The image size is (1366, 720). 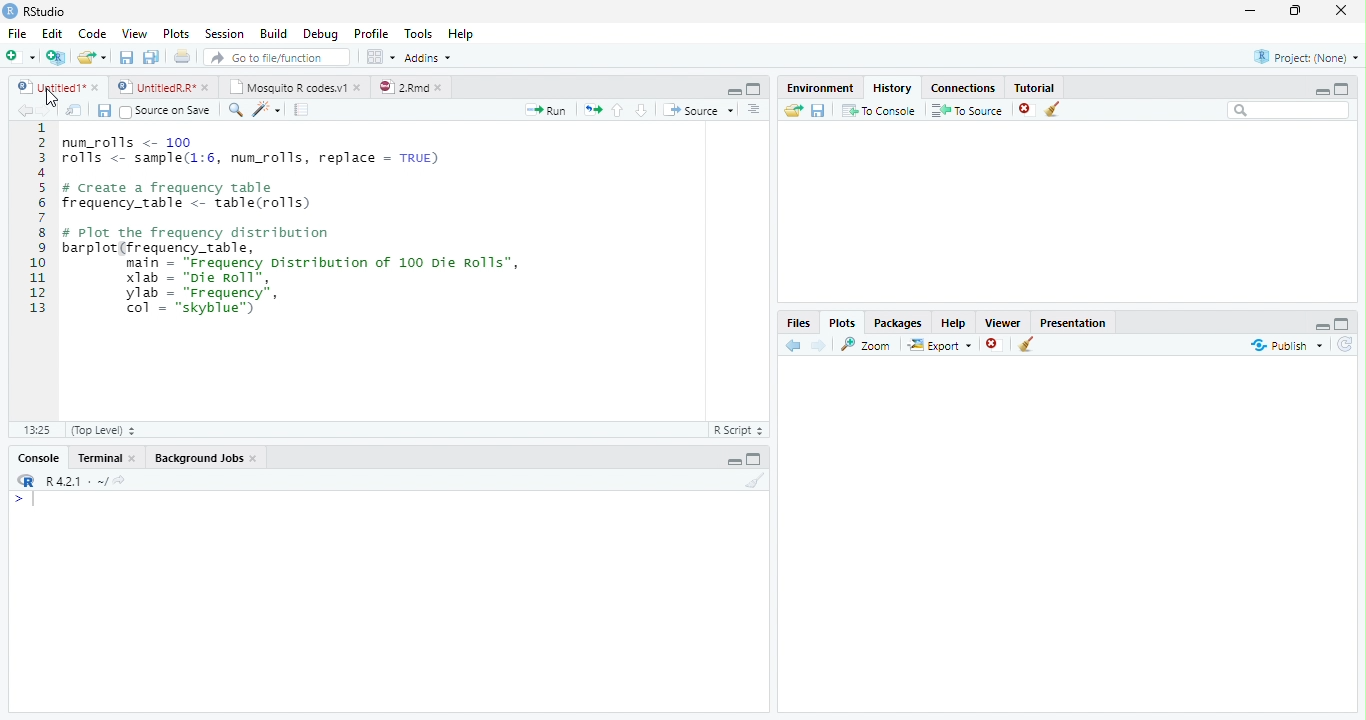 I want to click on Console, so click(x=386, y=601).